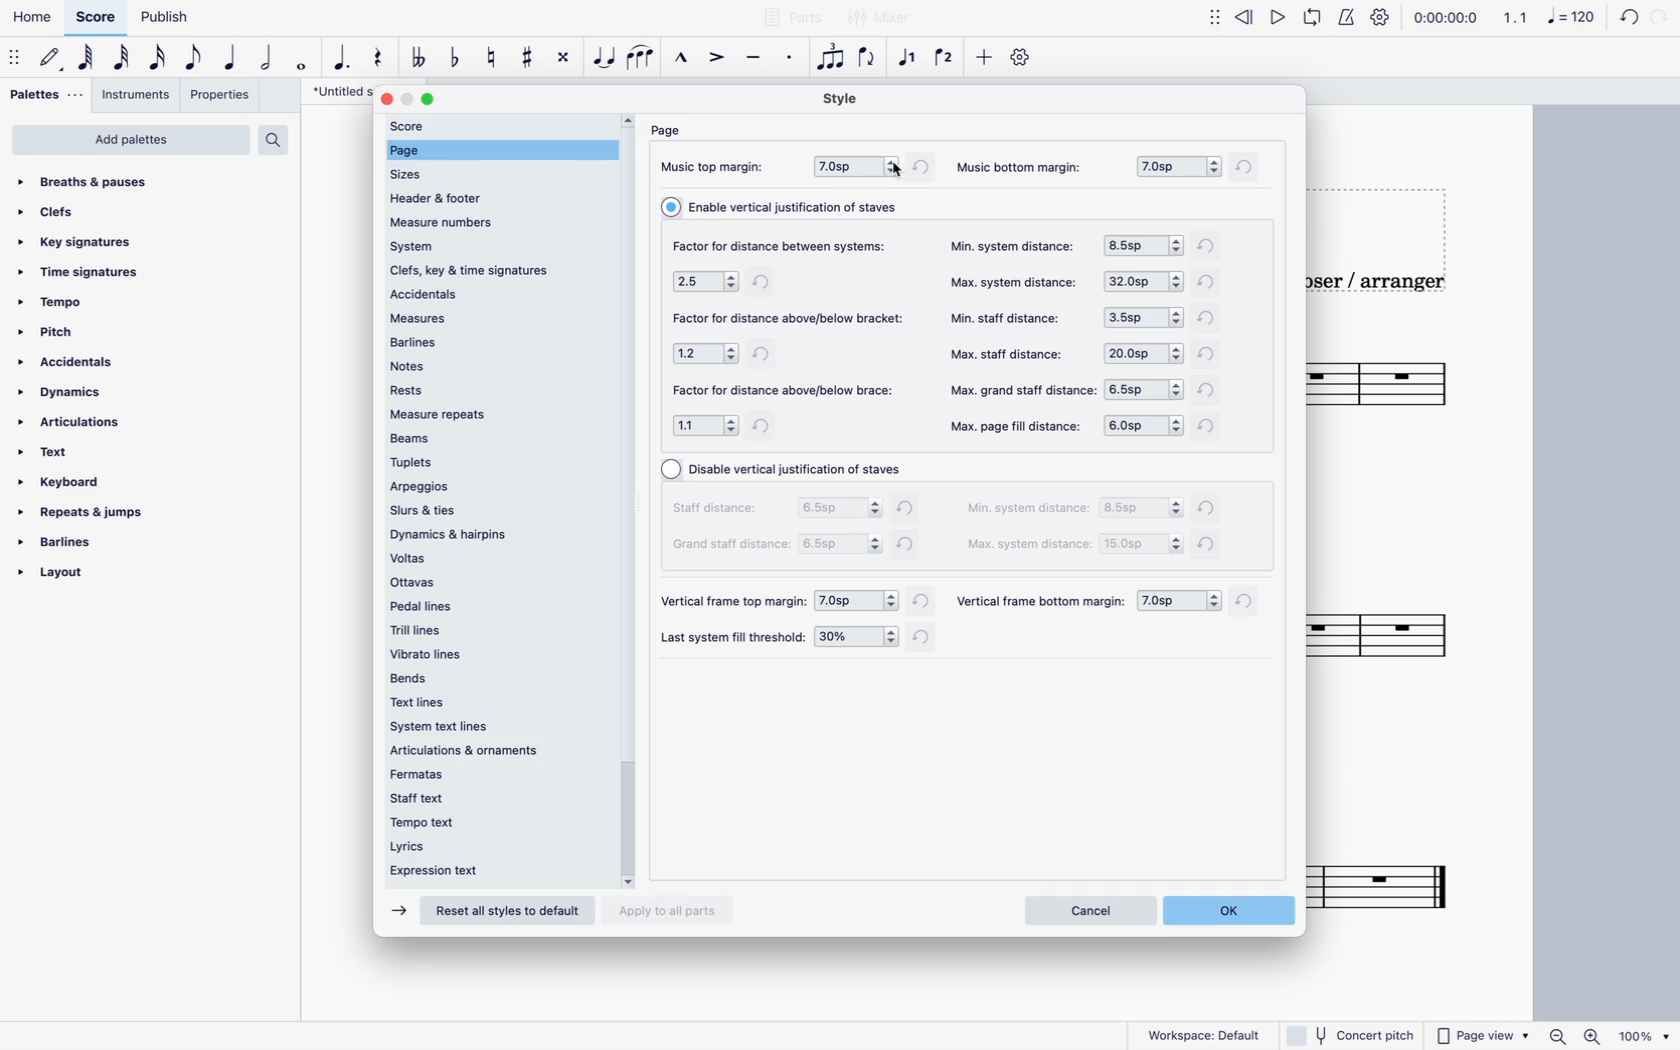 This screenshot has width=1680, height=1050. What do you see at coordinates (629, 495) in the screenshot?
I see `scroll bar` at bounding box center [629, 495].